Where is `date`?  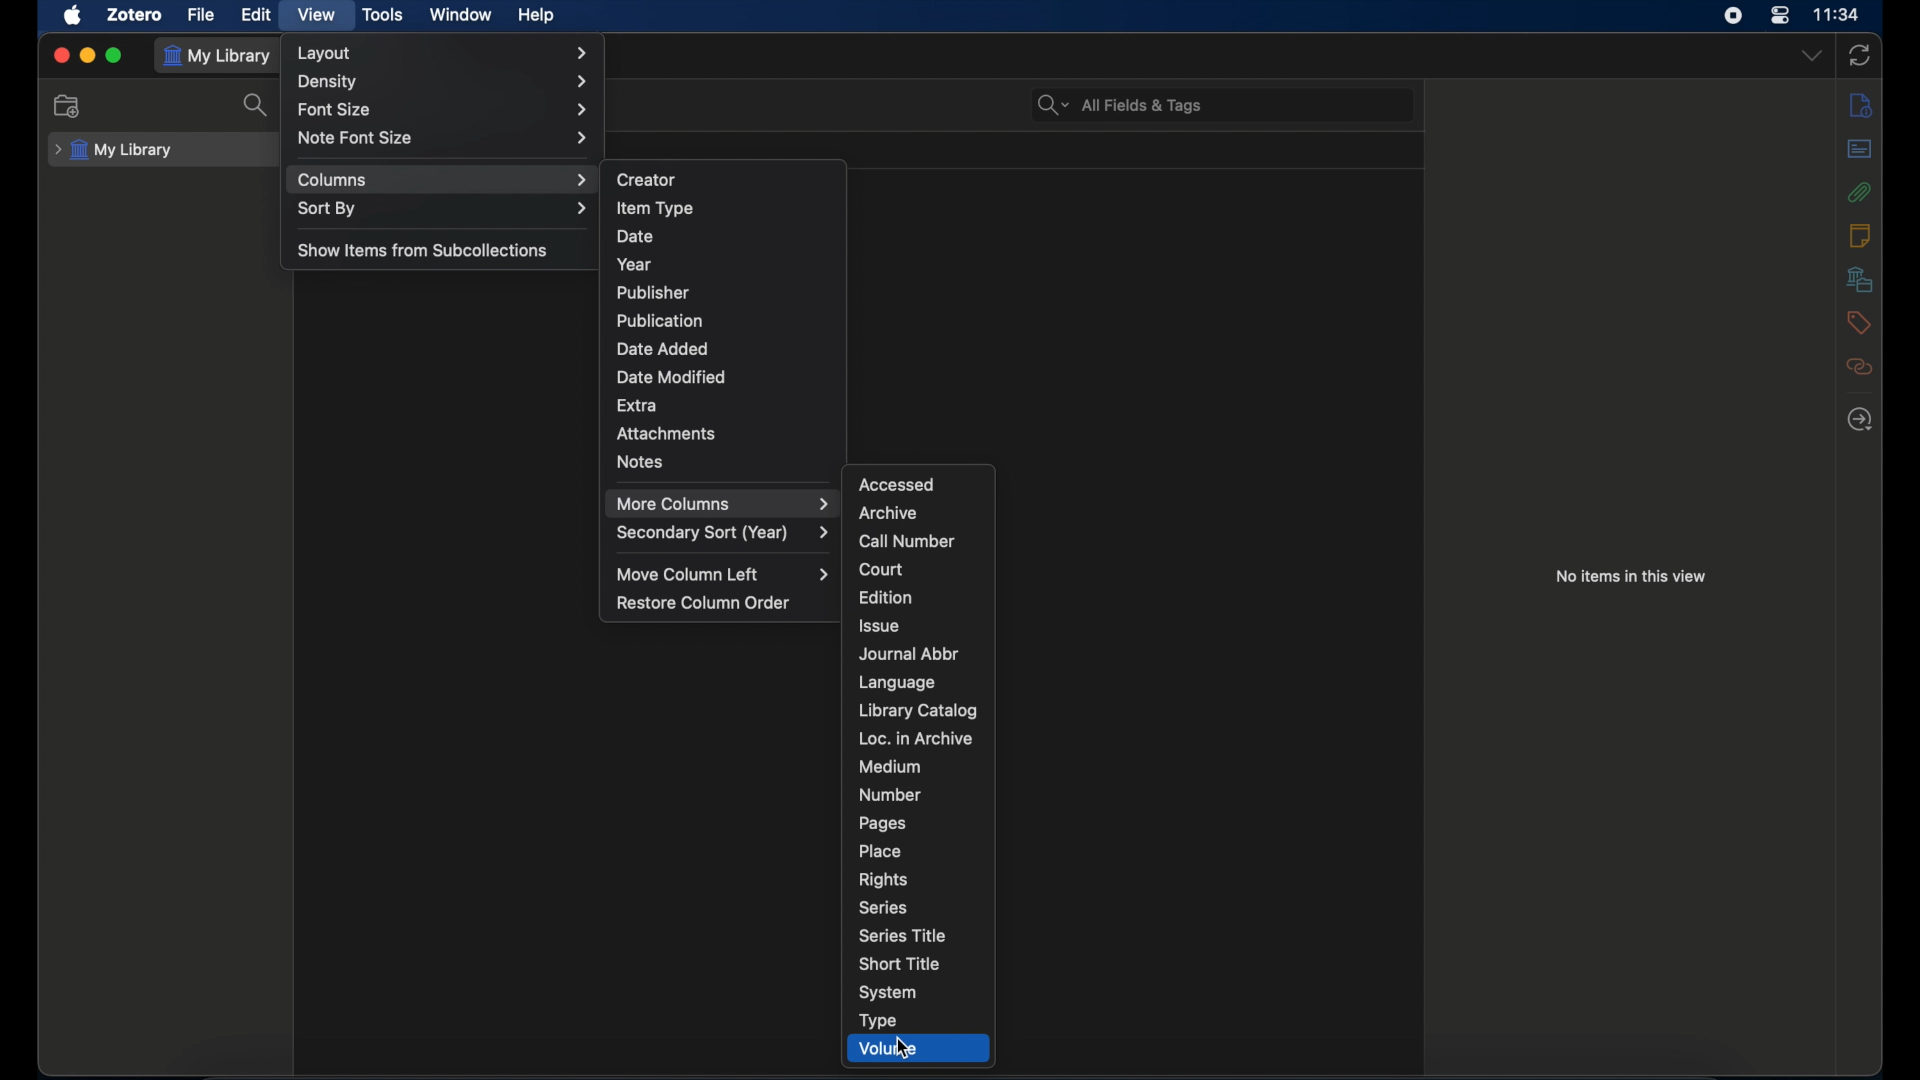
date is located at coordinates (636, 236).